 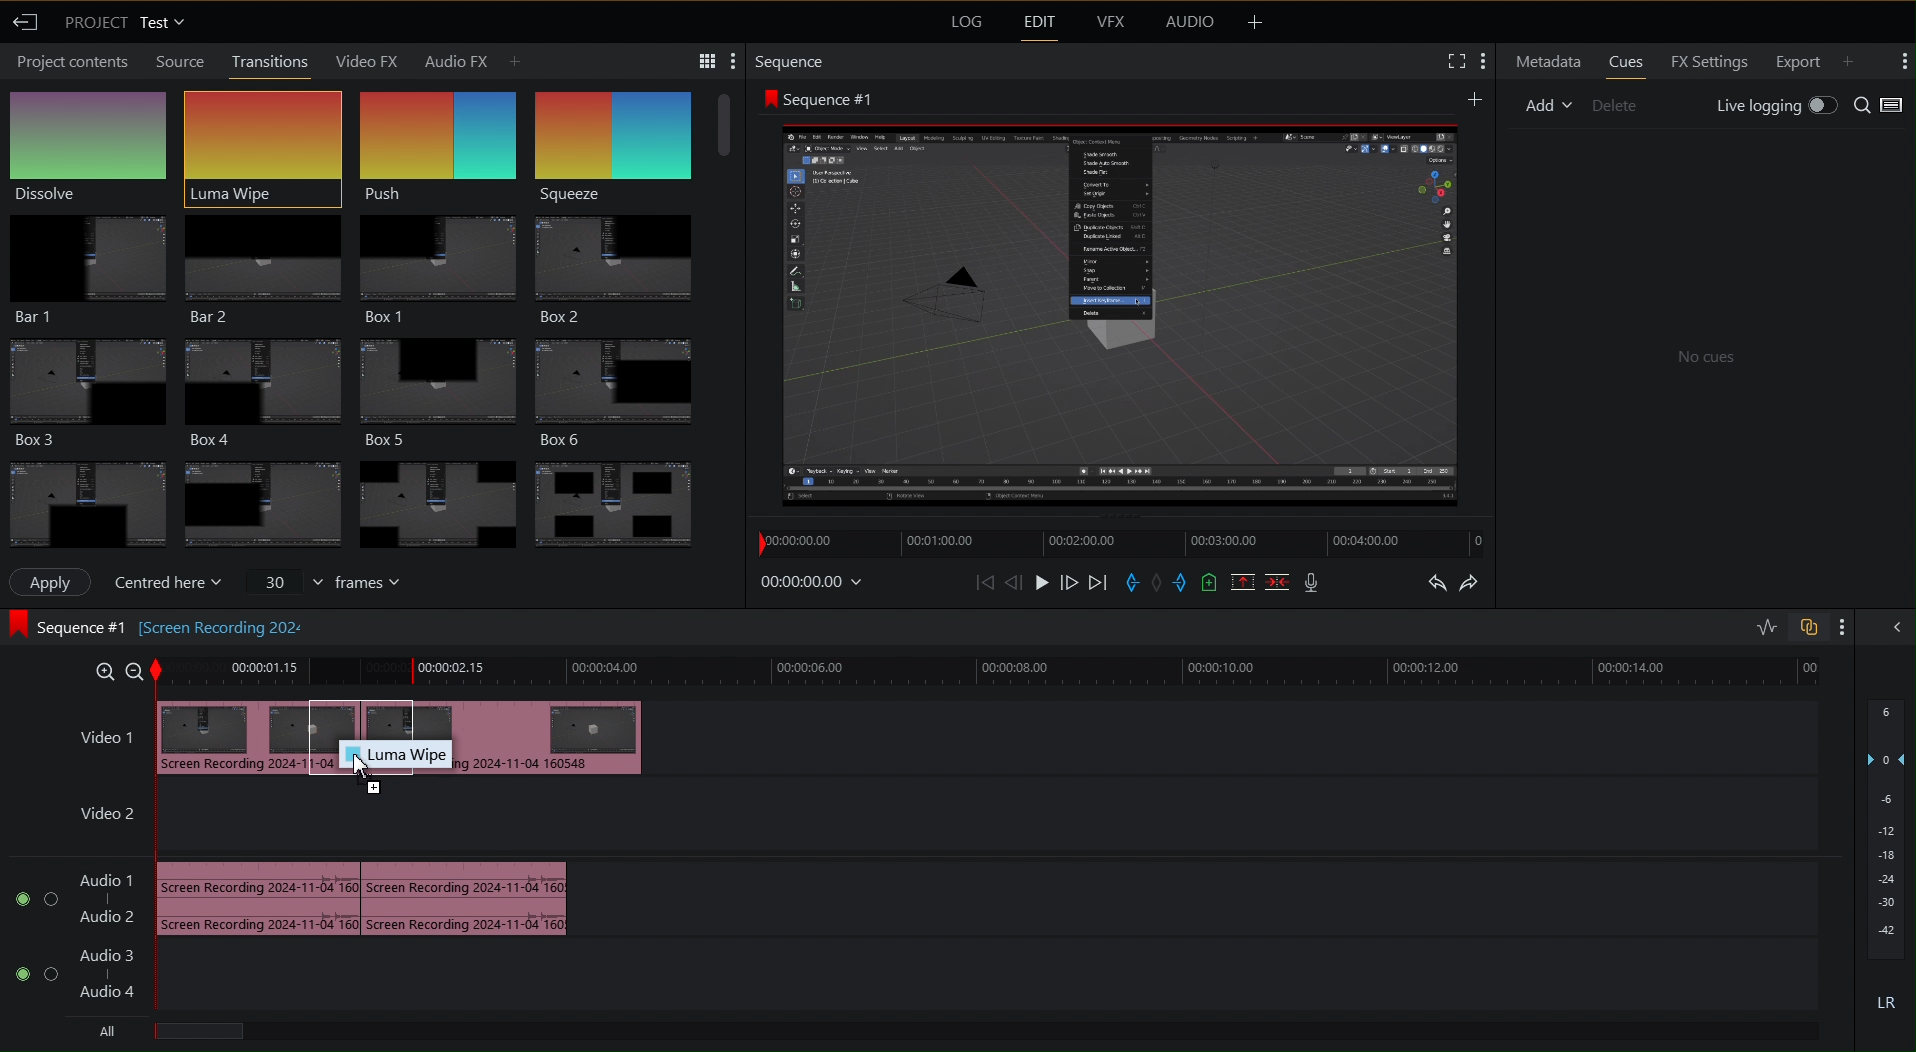 What do you see at coordinates (1475, 581) in the screenshot?
I see `Redo` at bounding box center [1475, 581].